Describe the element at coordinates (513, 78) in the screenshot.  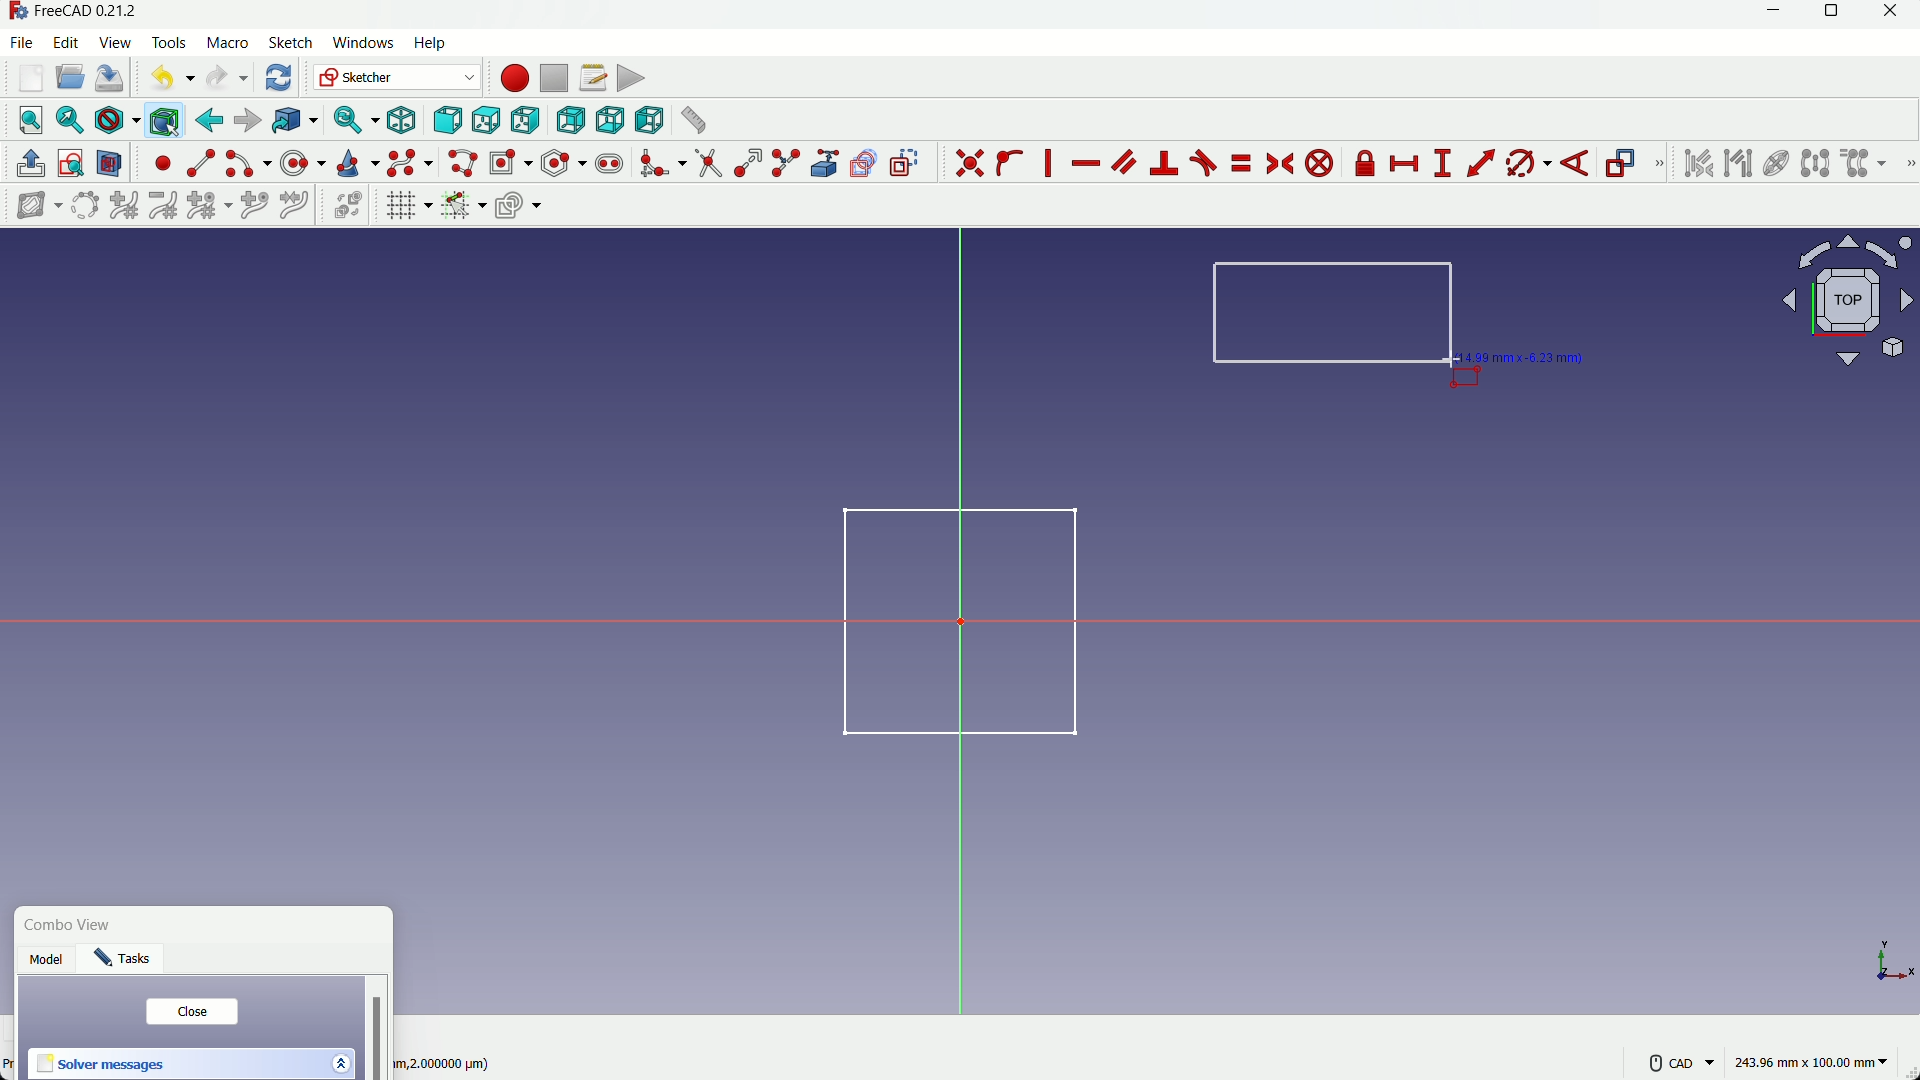
I see `start macros` at that location.